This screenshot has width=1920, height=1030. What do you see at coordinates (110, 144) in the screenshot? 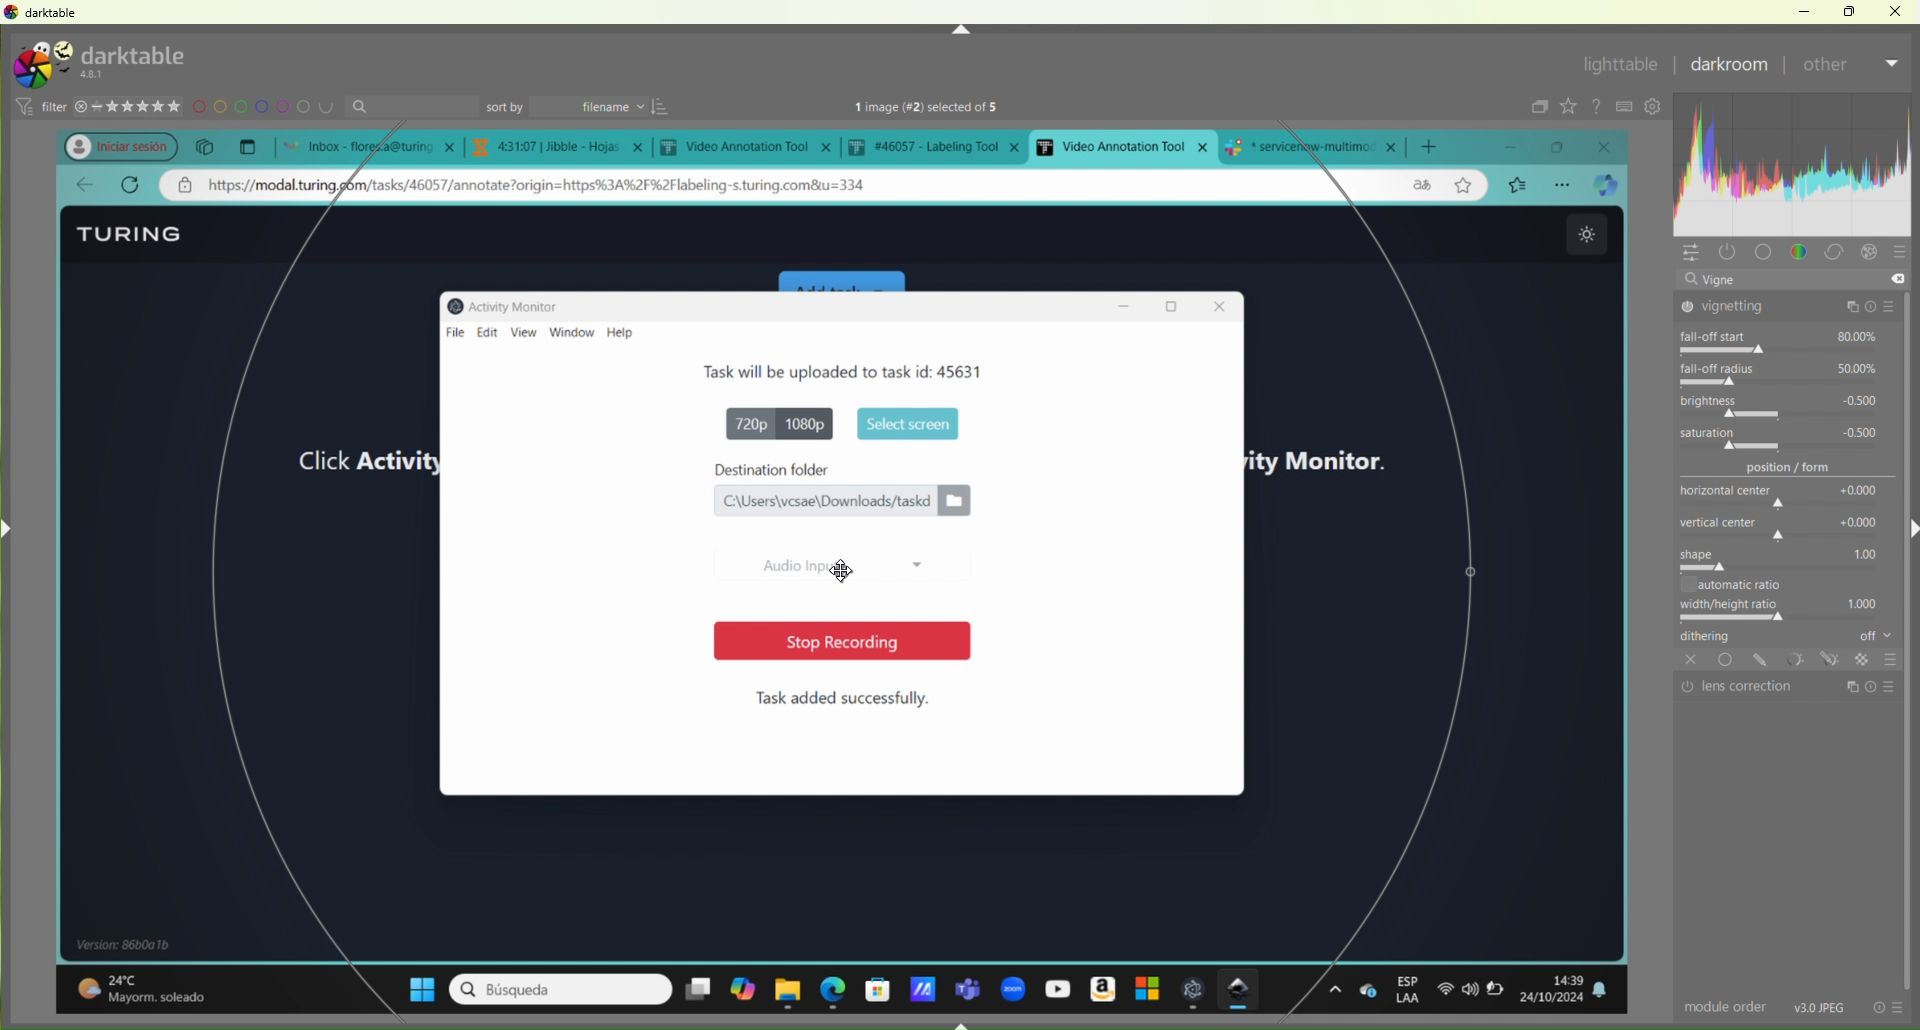
I see `profile` at bounding box center [110, 144].